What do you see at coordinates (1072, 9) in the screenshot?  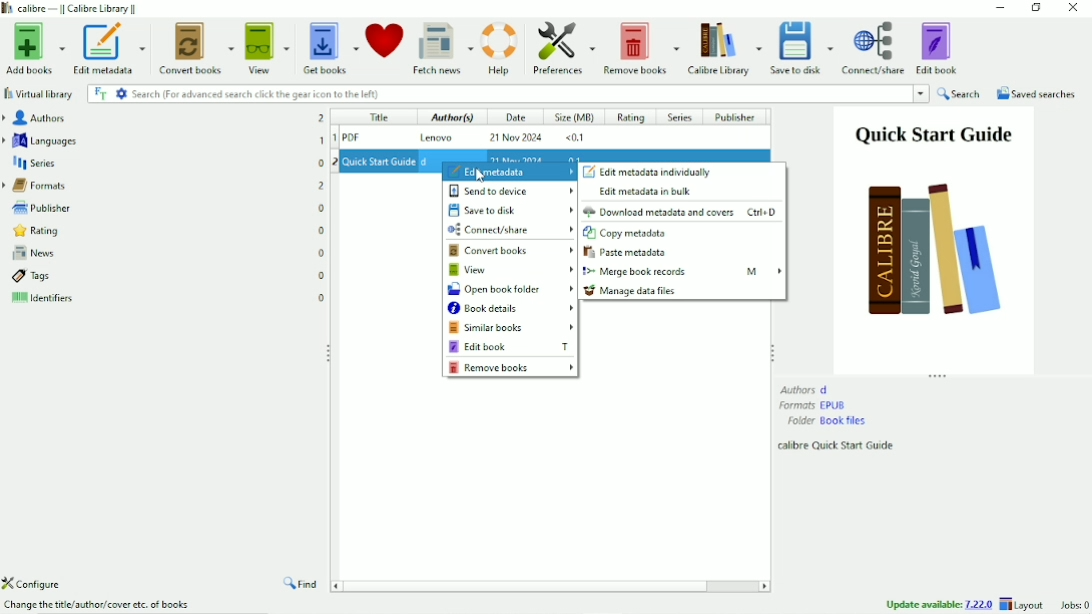 I see `Close` at bounding box center [1072, 9].